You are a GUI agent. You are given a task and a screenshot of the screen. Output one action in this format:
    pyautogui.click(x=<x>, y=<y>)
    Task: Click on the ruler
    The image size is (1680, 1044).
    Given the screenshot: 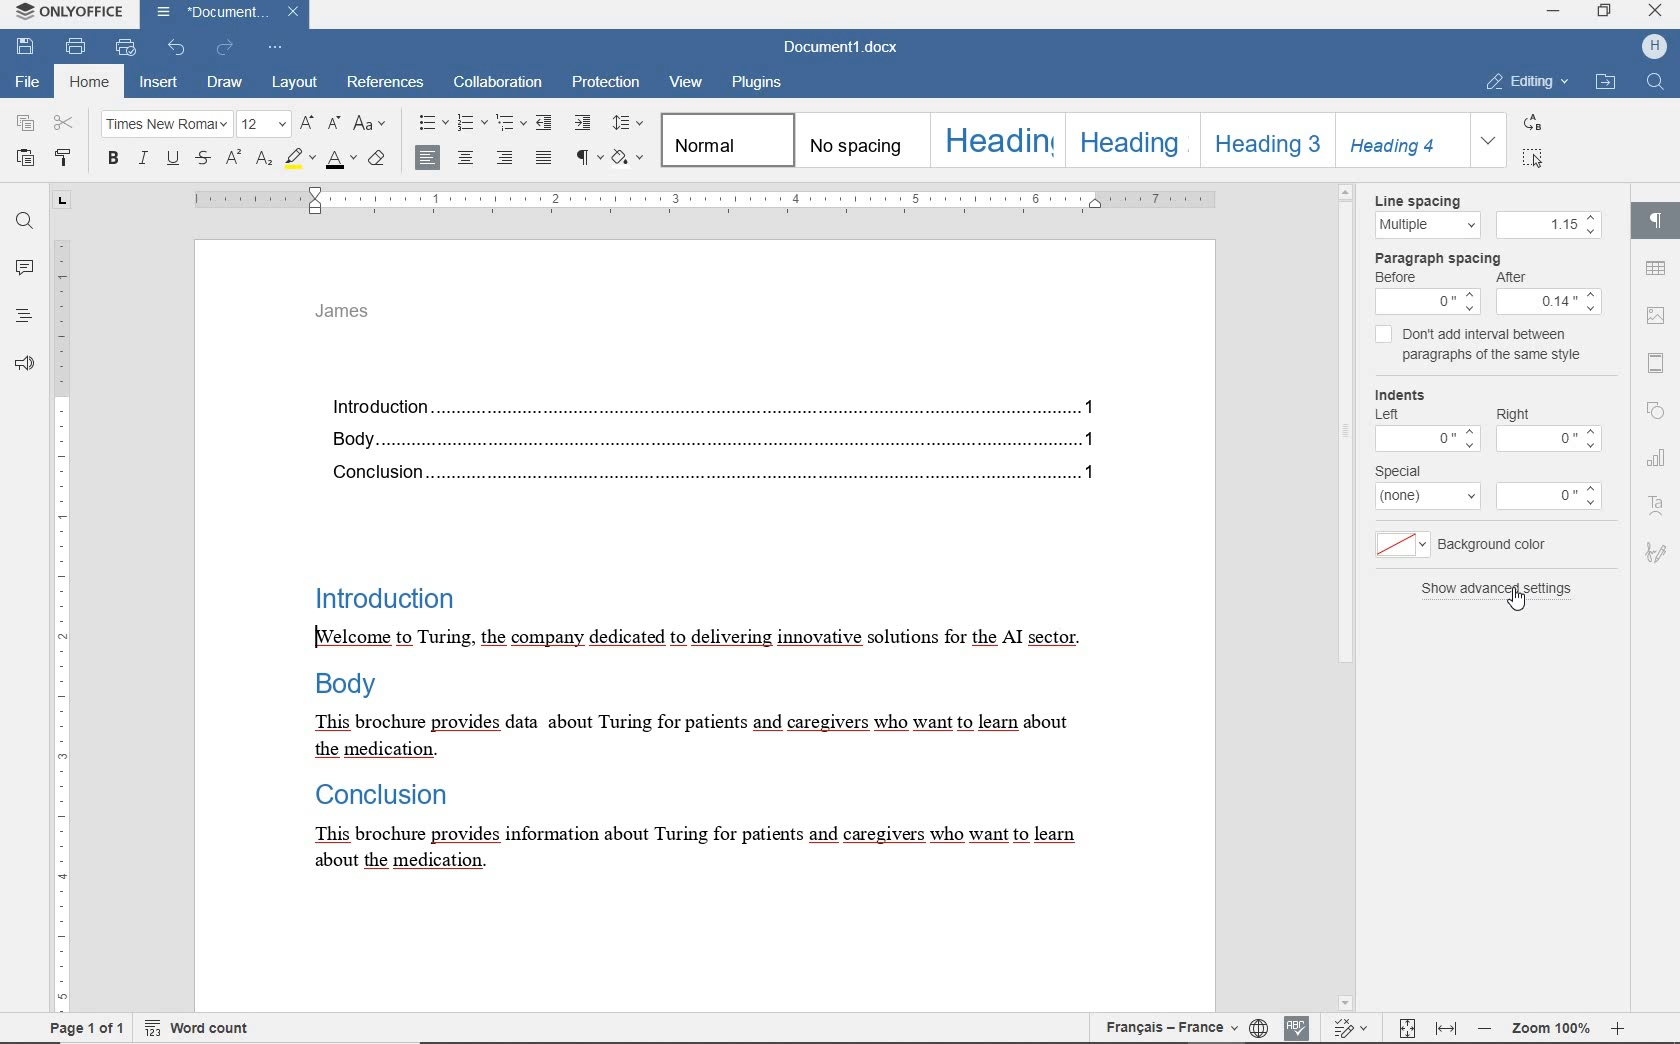 What is the action you would take?
    pyautogui.click(x=61, y=600)
    